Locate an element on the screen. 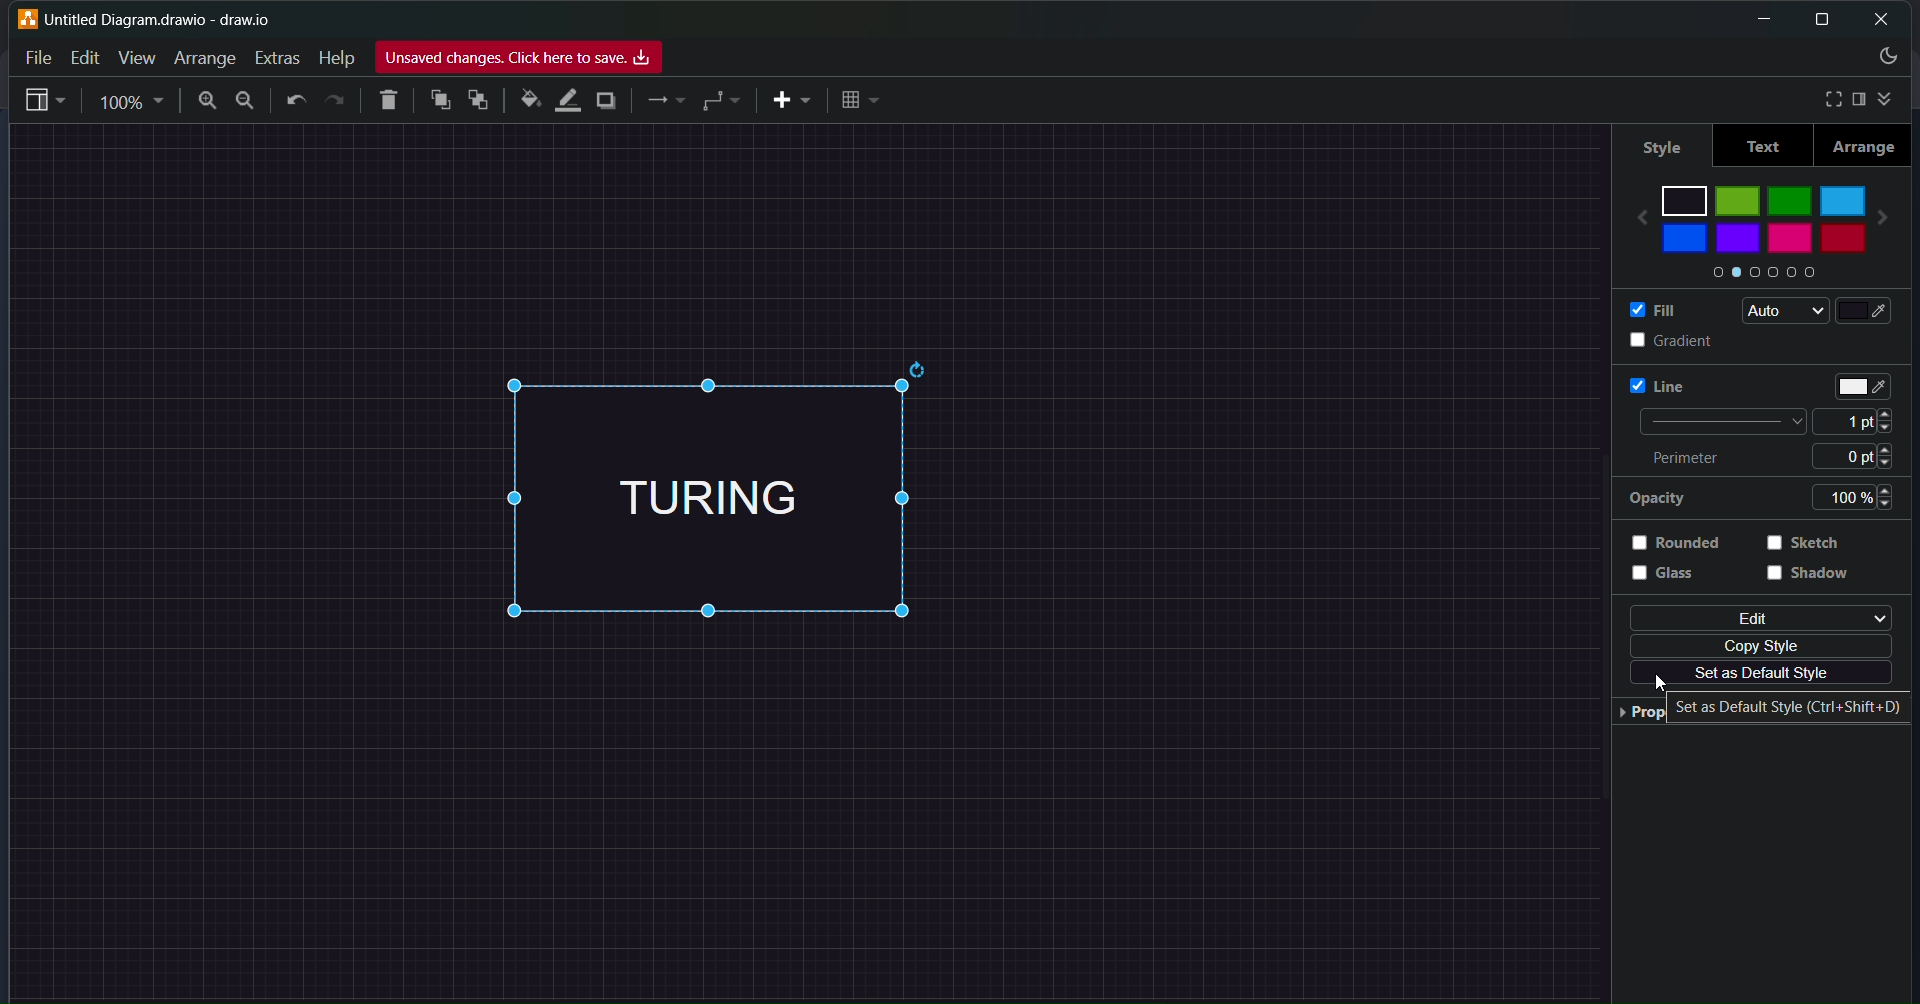 The width and height of the screenshot is (1920, 1004). perimeter is located at coordinates (1696, 459).